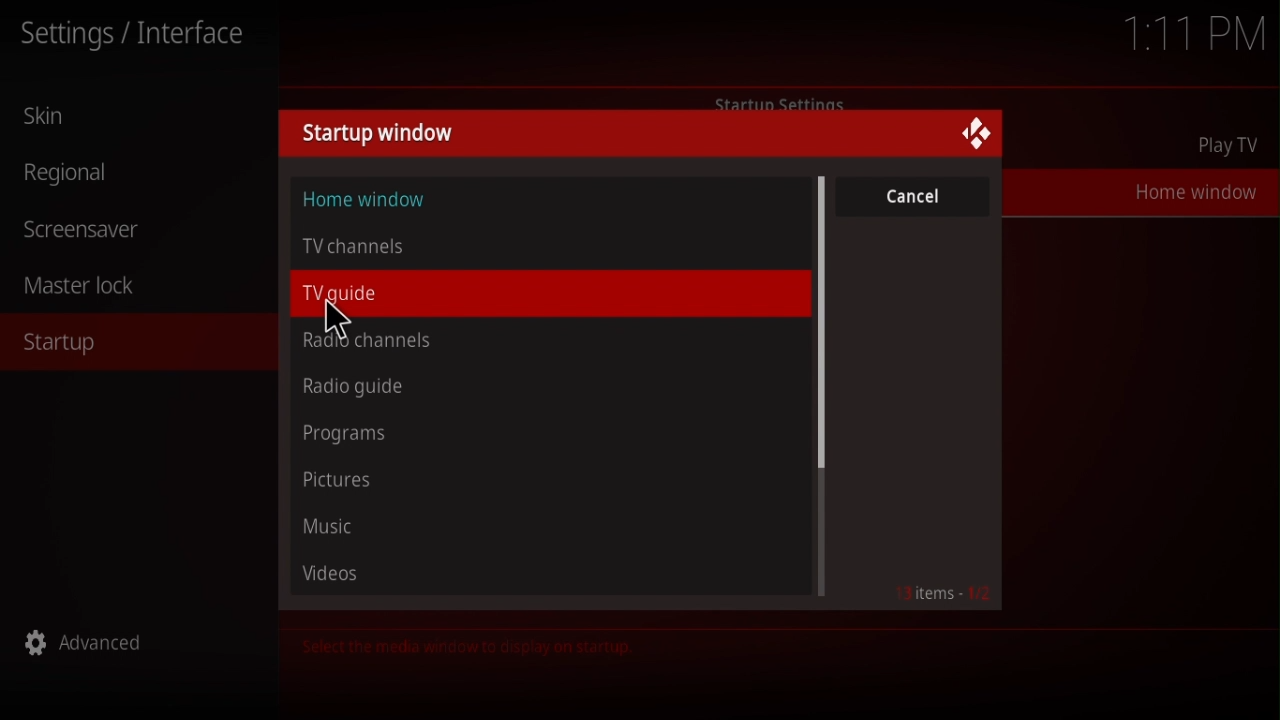 The width and height of the screenshot is (1280, 720). Describe the element at coordinates (366, 200) in the screenshot. I see `home window` at that location.